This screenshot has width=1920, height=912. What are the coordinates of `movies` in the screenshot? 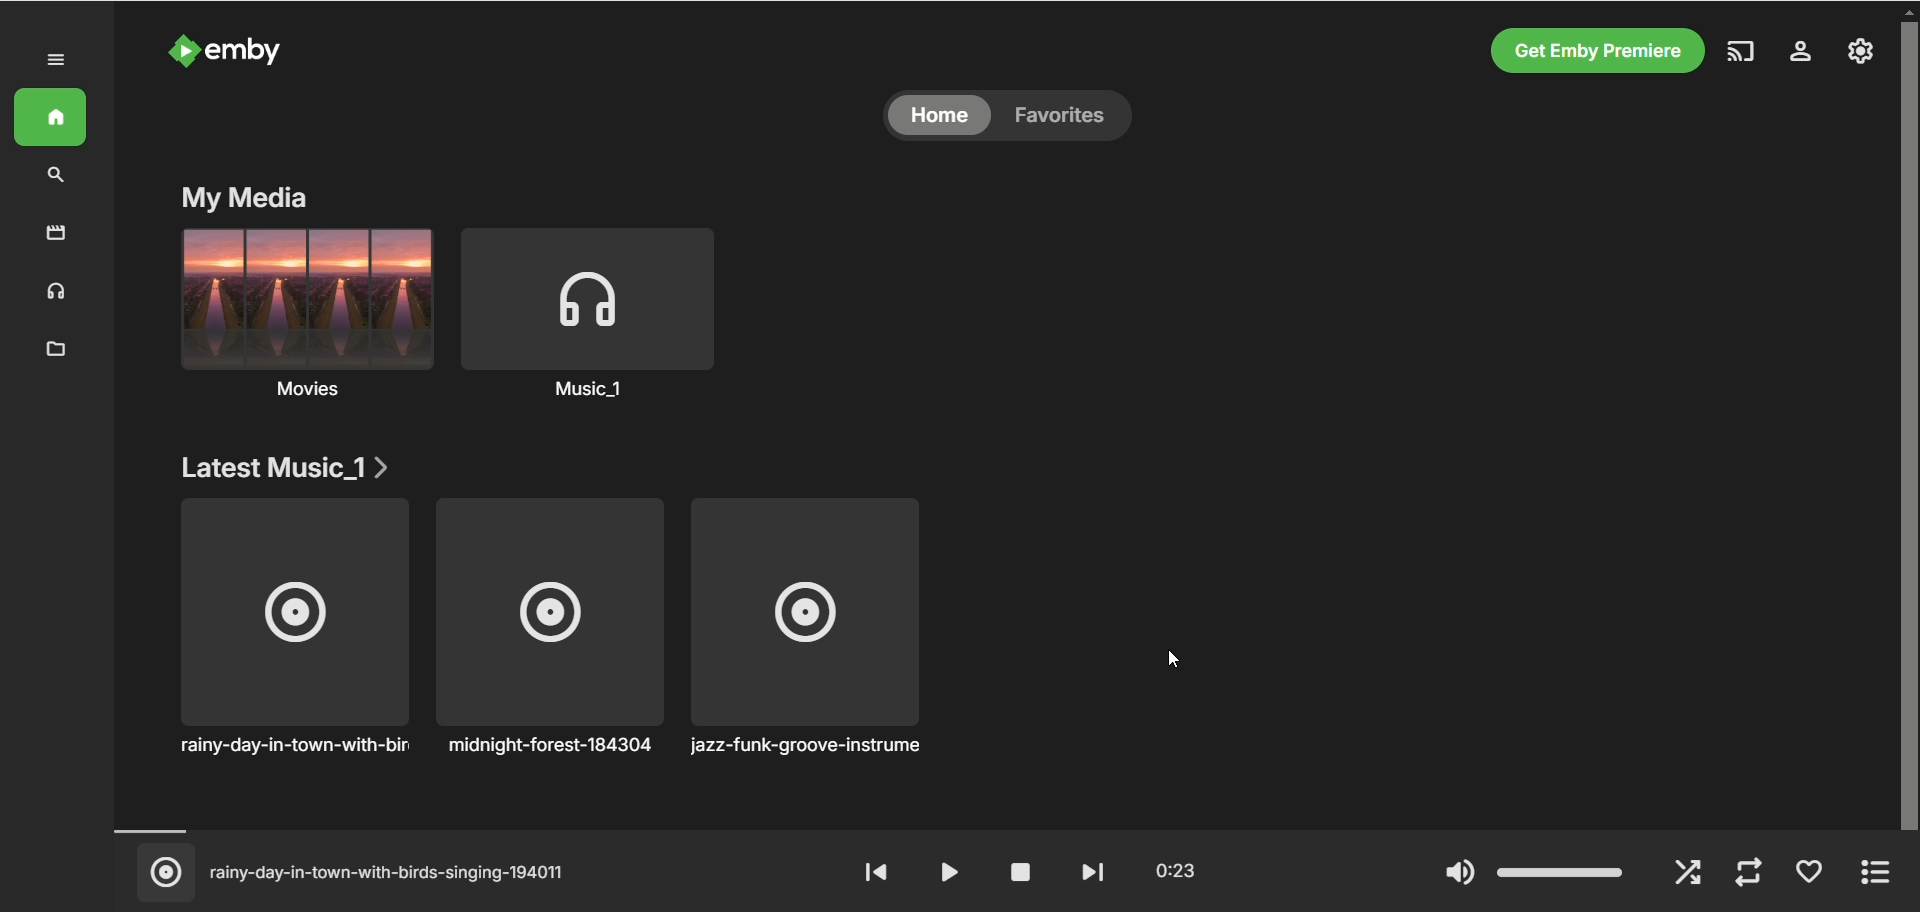 It's located at (302, 317).